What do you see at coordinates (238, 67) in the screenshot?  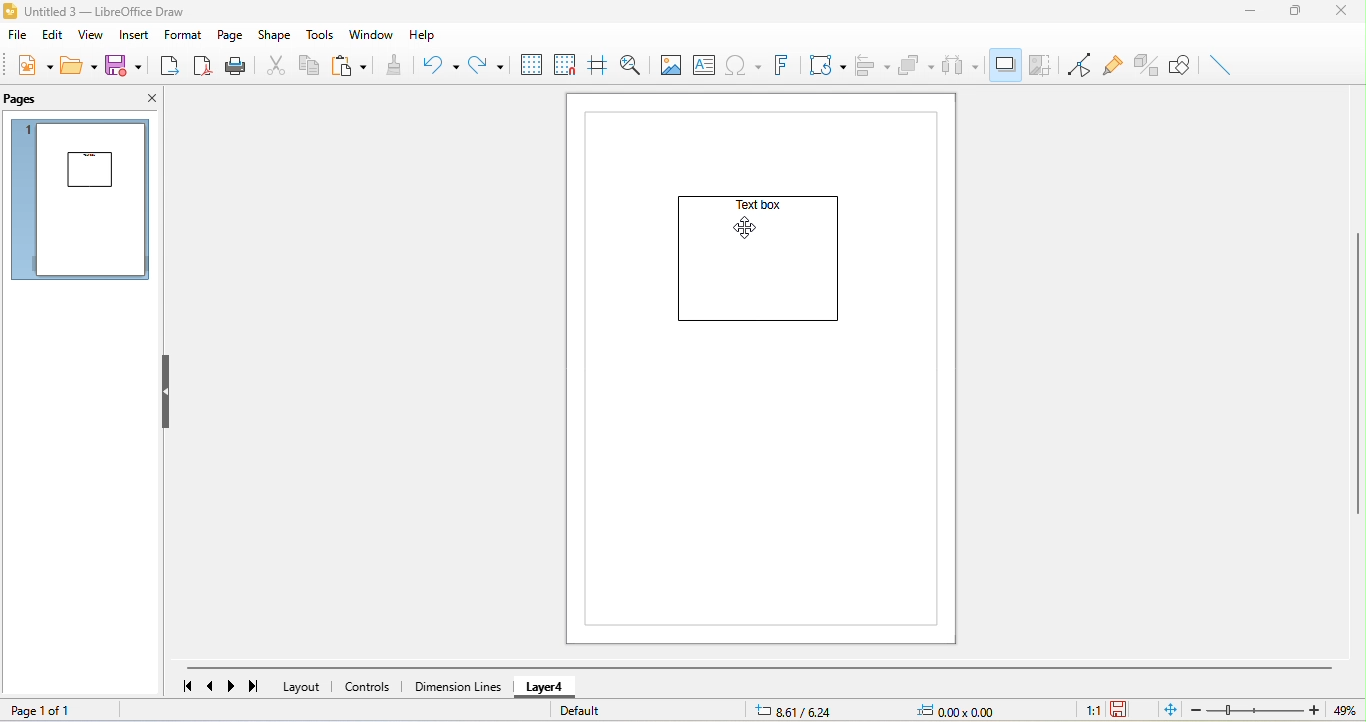 I see `print` at bounding box center [238, 67].